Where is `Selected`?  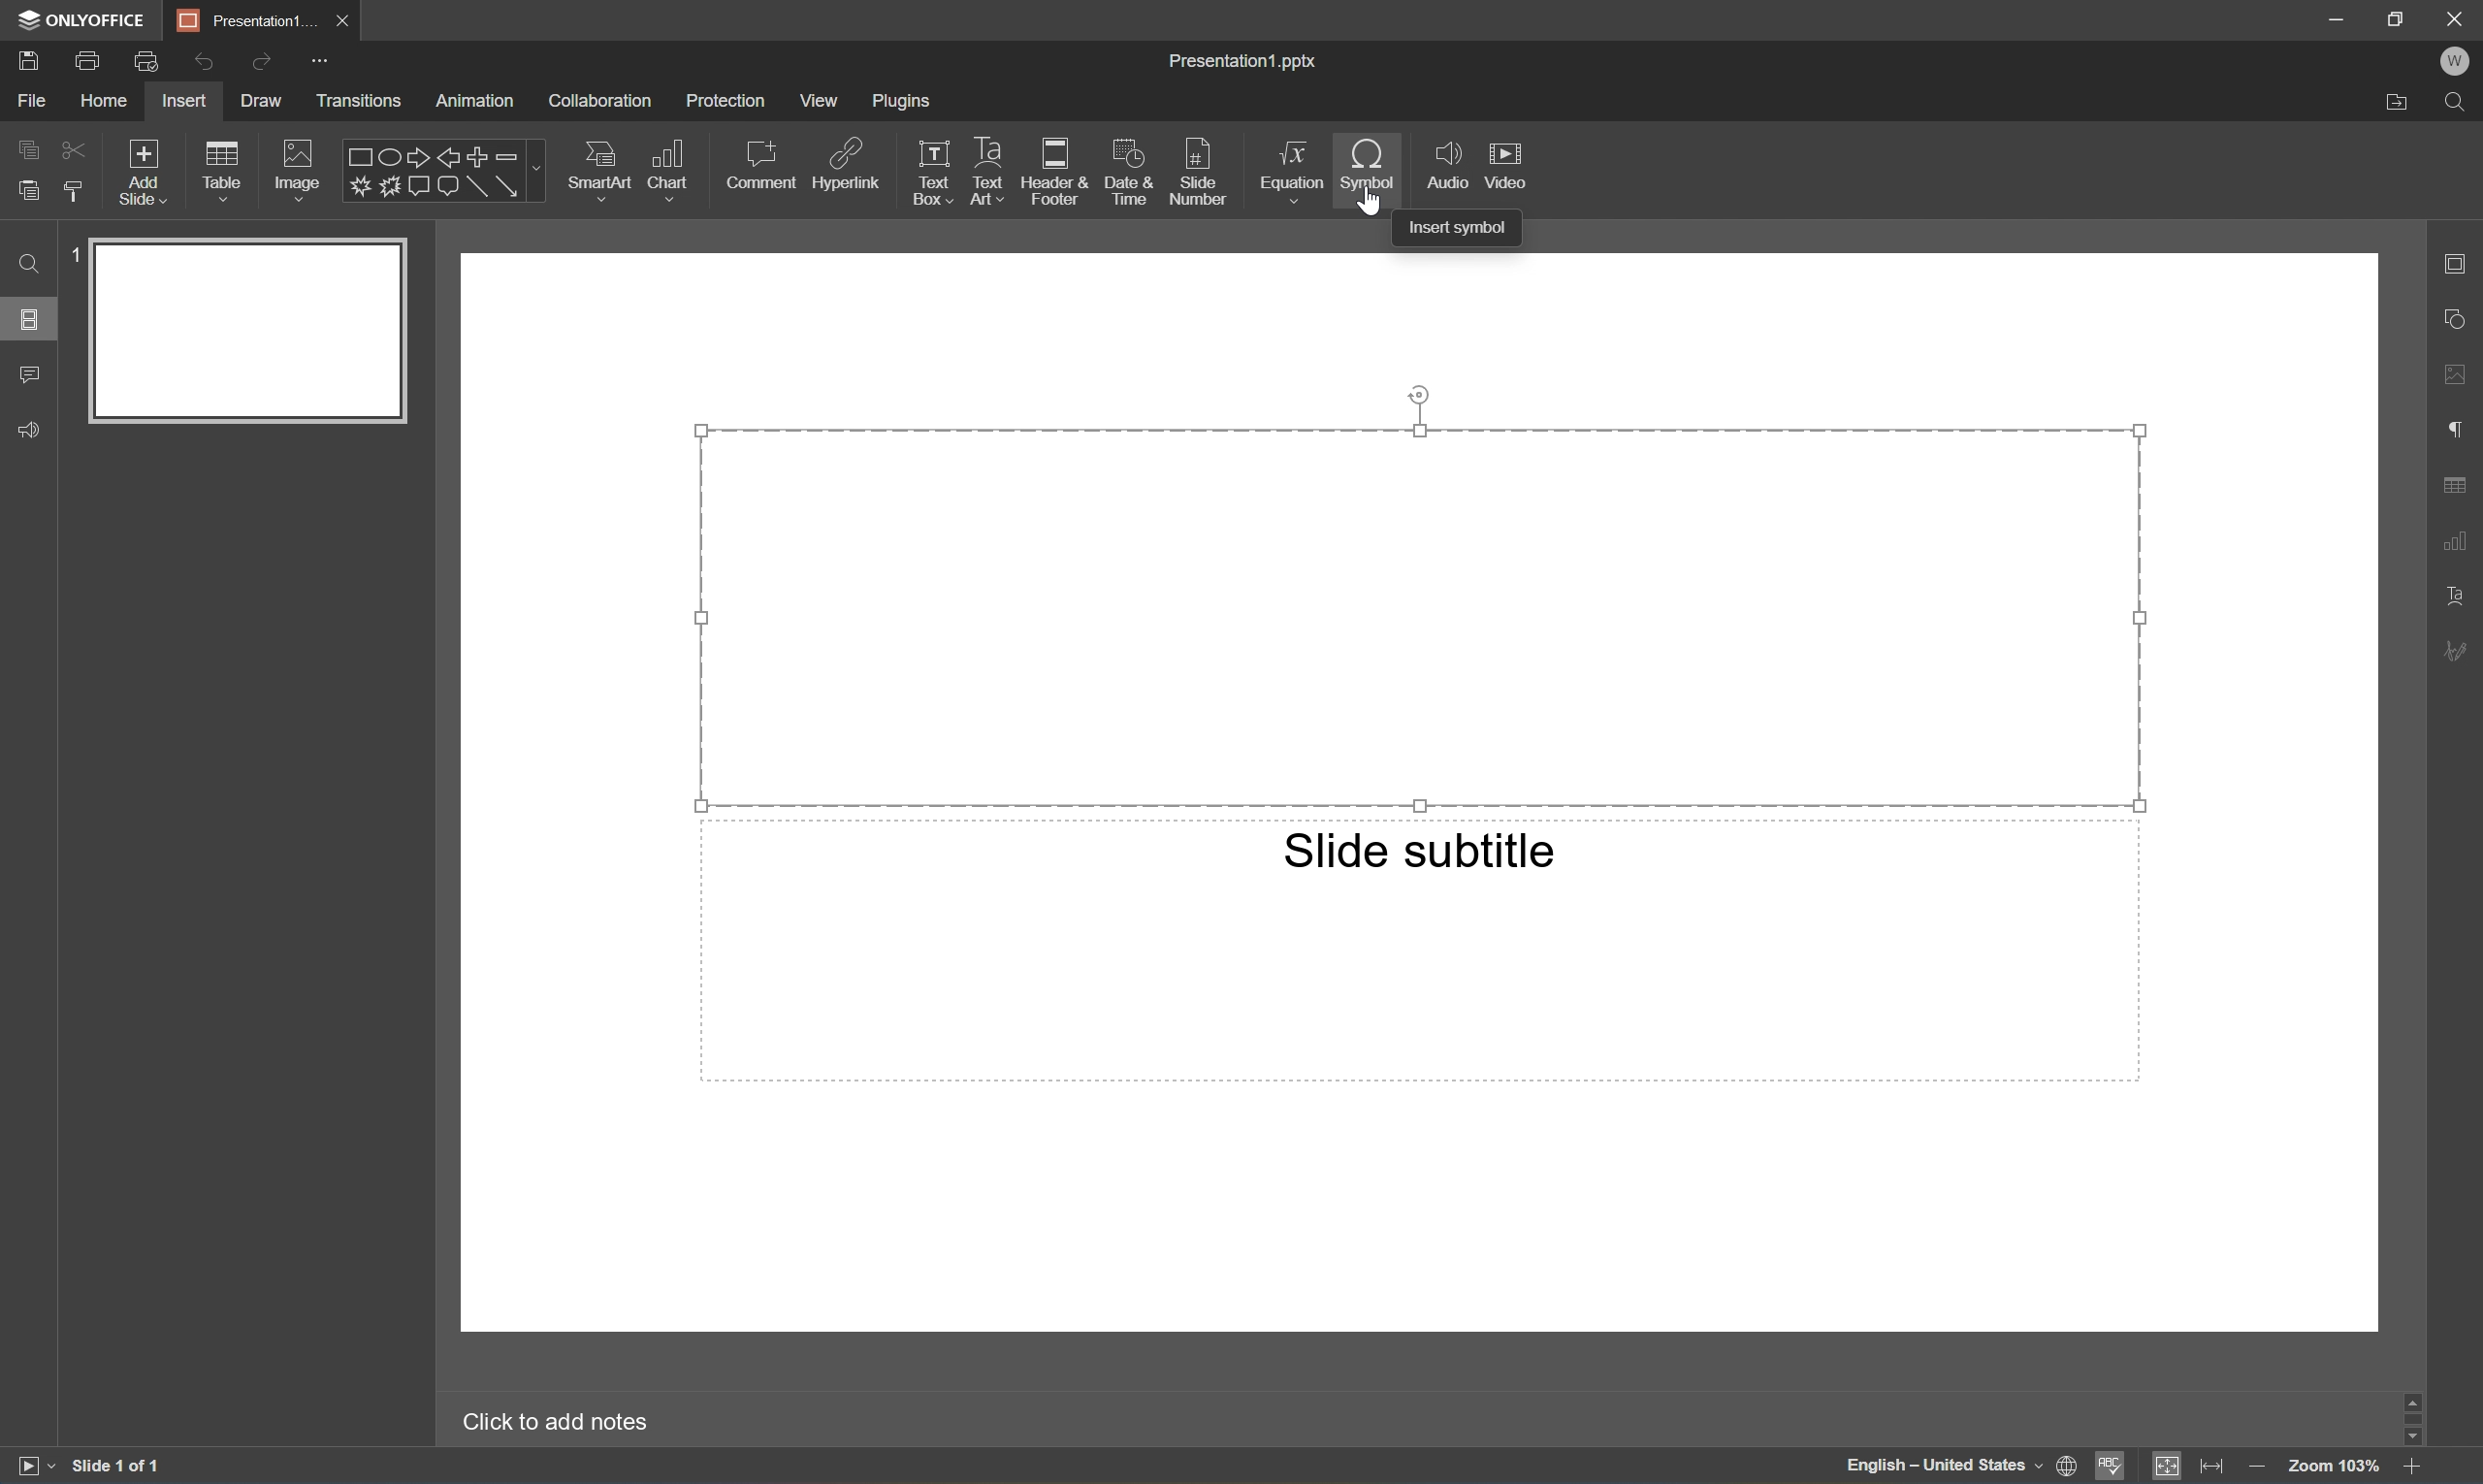
Selected is located at coordinates (1419, 616).